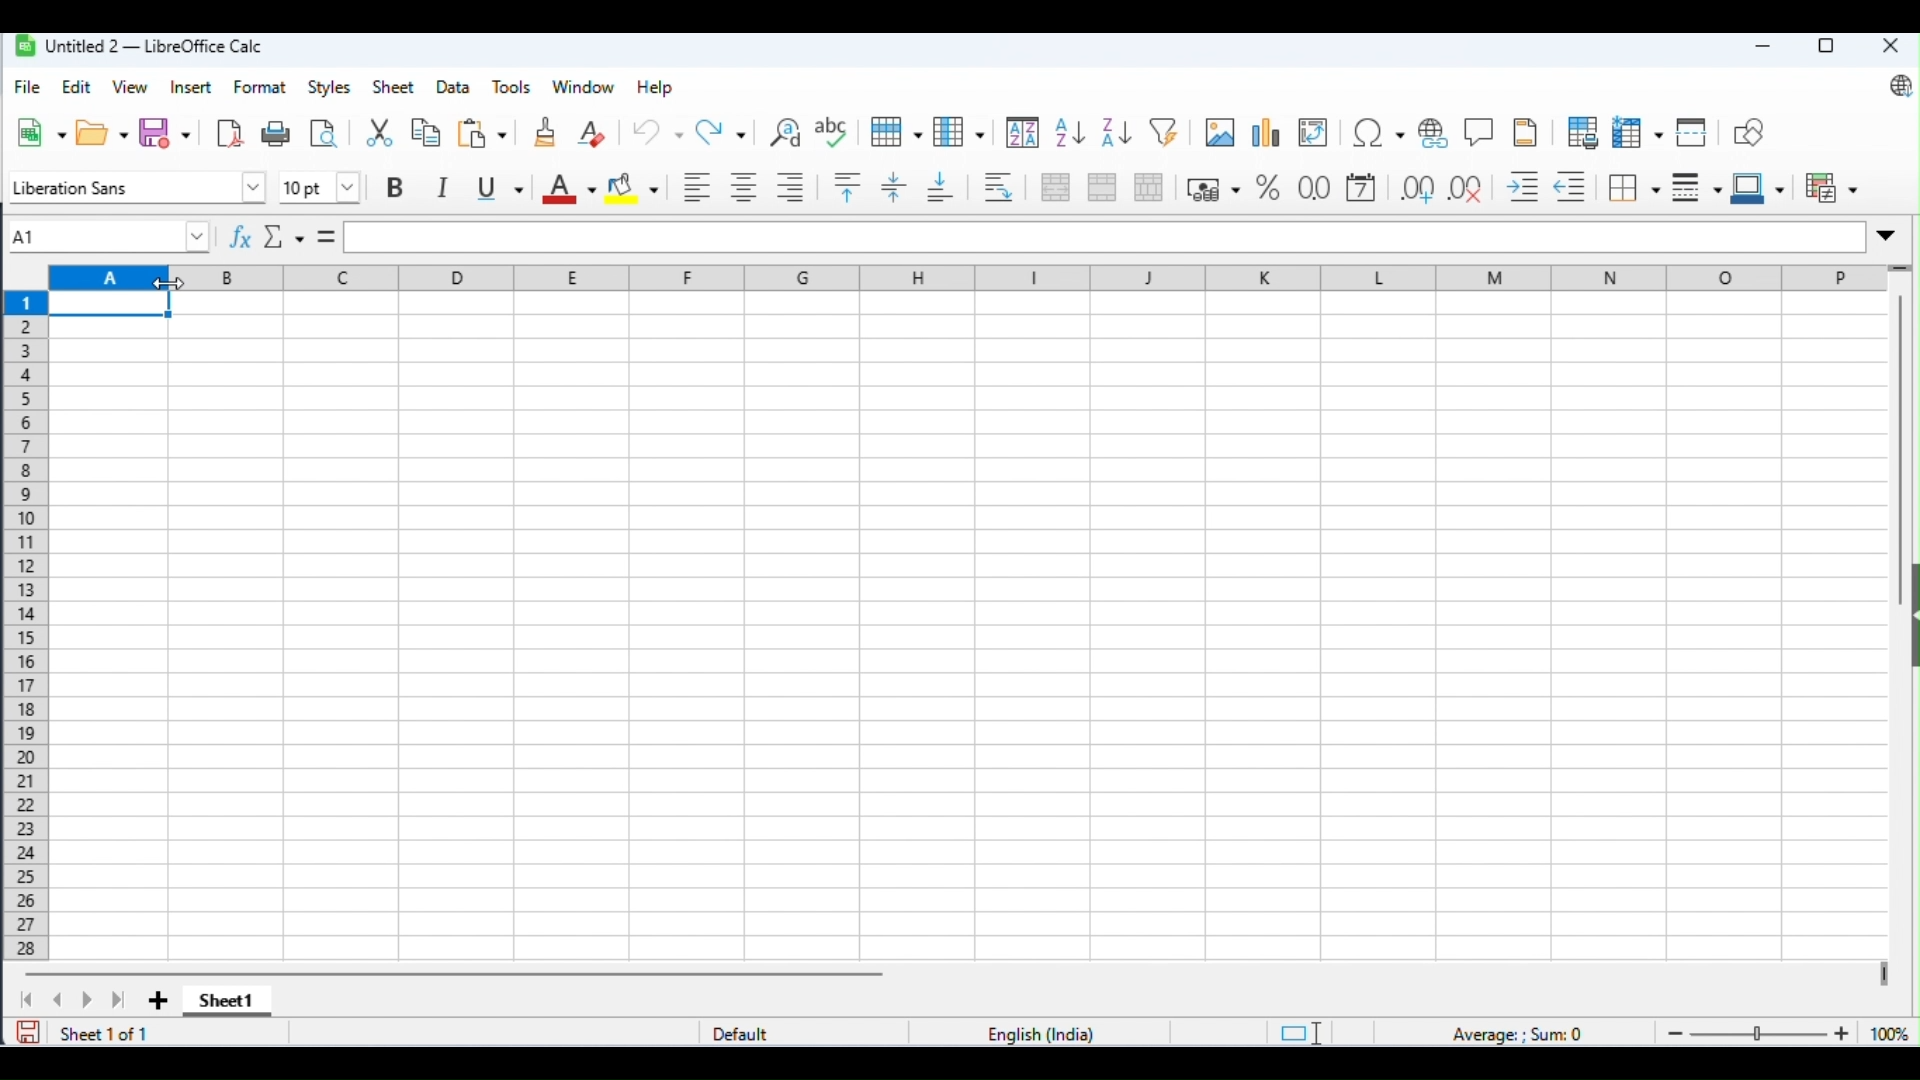  Describe the element at coordinates (1748, 130) in the screenshot. I see `show draw functions` at that location.